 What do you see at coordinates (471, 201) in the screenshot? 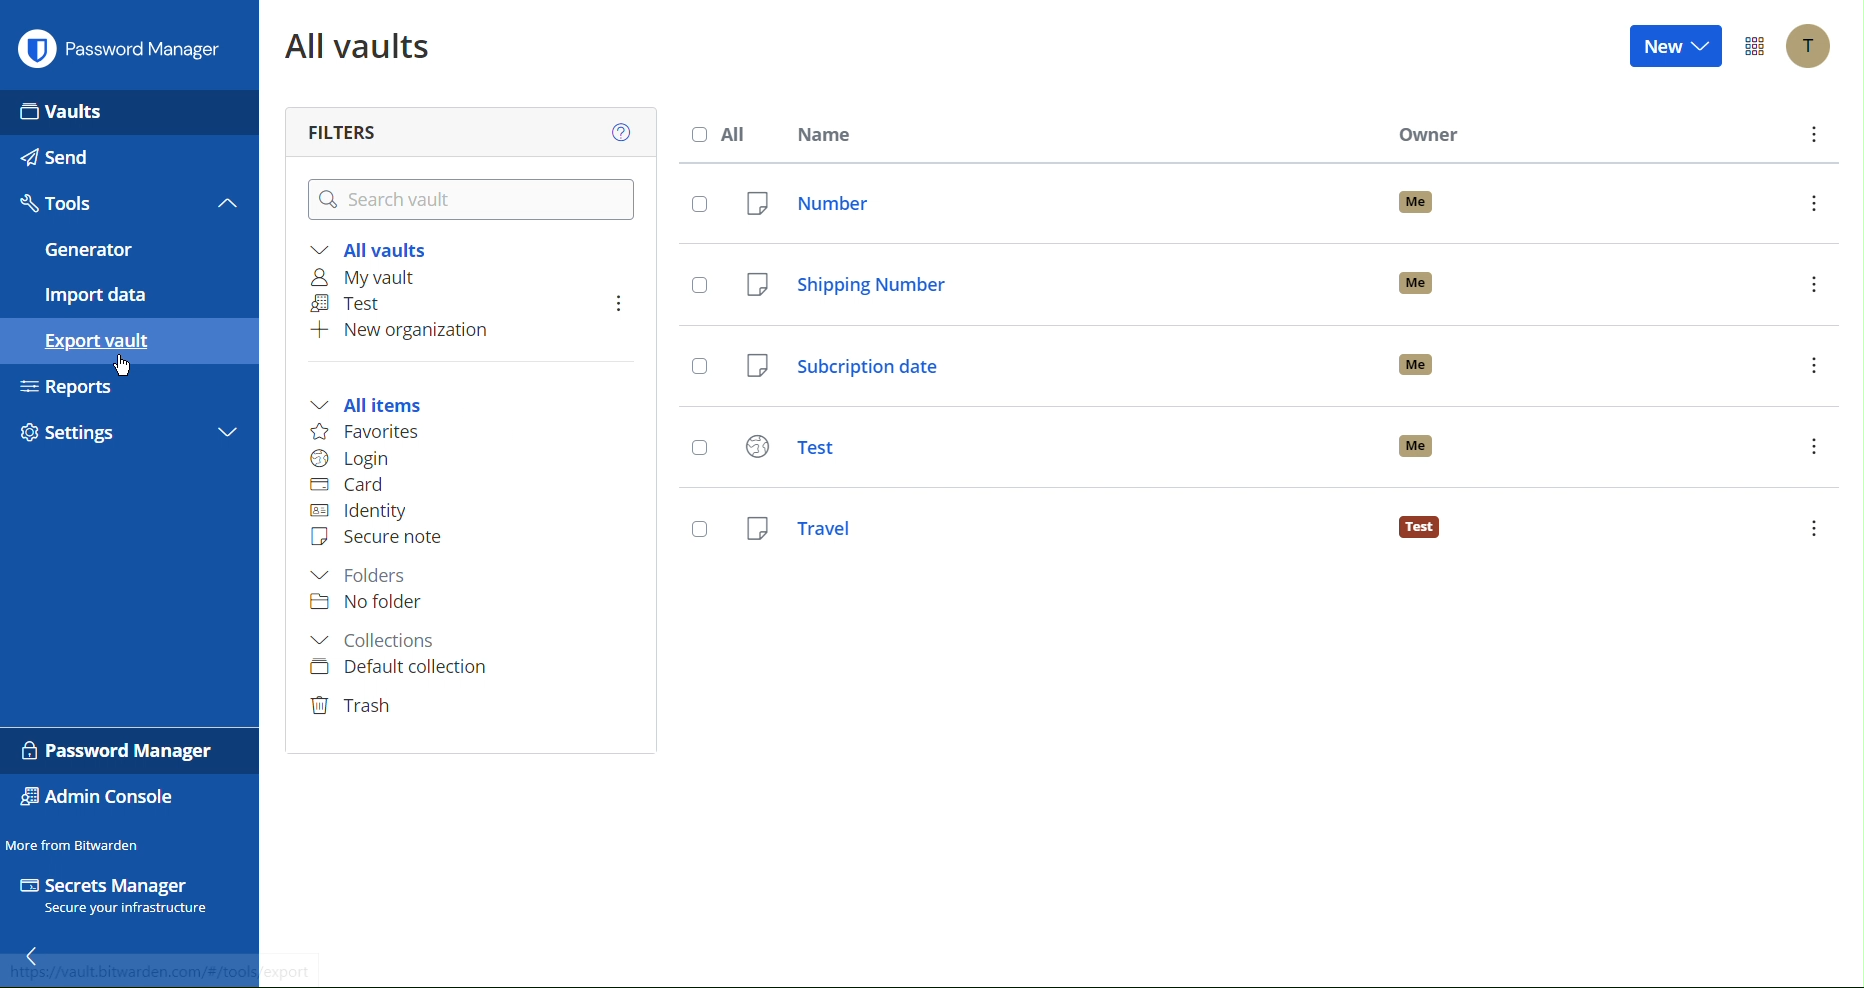
I see `Search` at bounding box center [471, 201].